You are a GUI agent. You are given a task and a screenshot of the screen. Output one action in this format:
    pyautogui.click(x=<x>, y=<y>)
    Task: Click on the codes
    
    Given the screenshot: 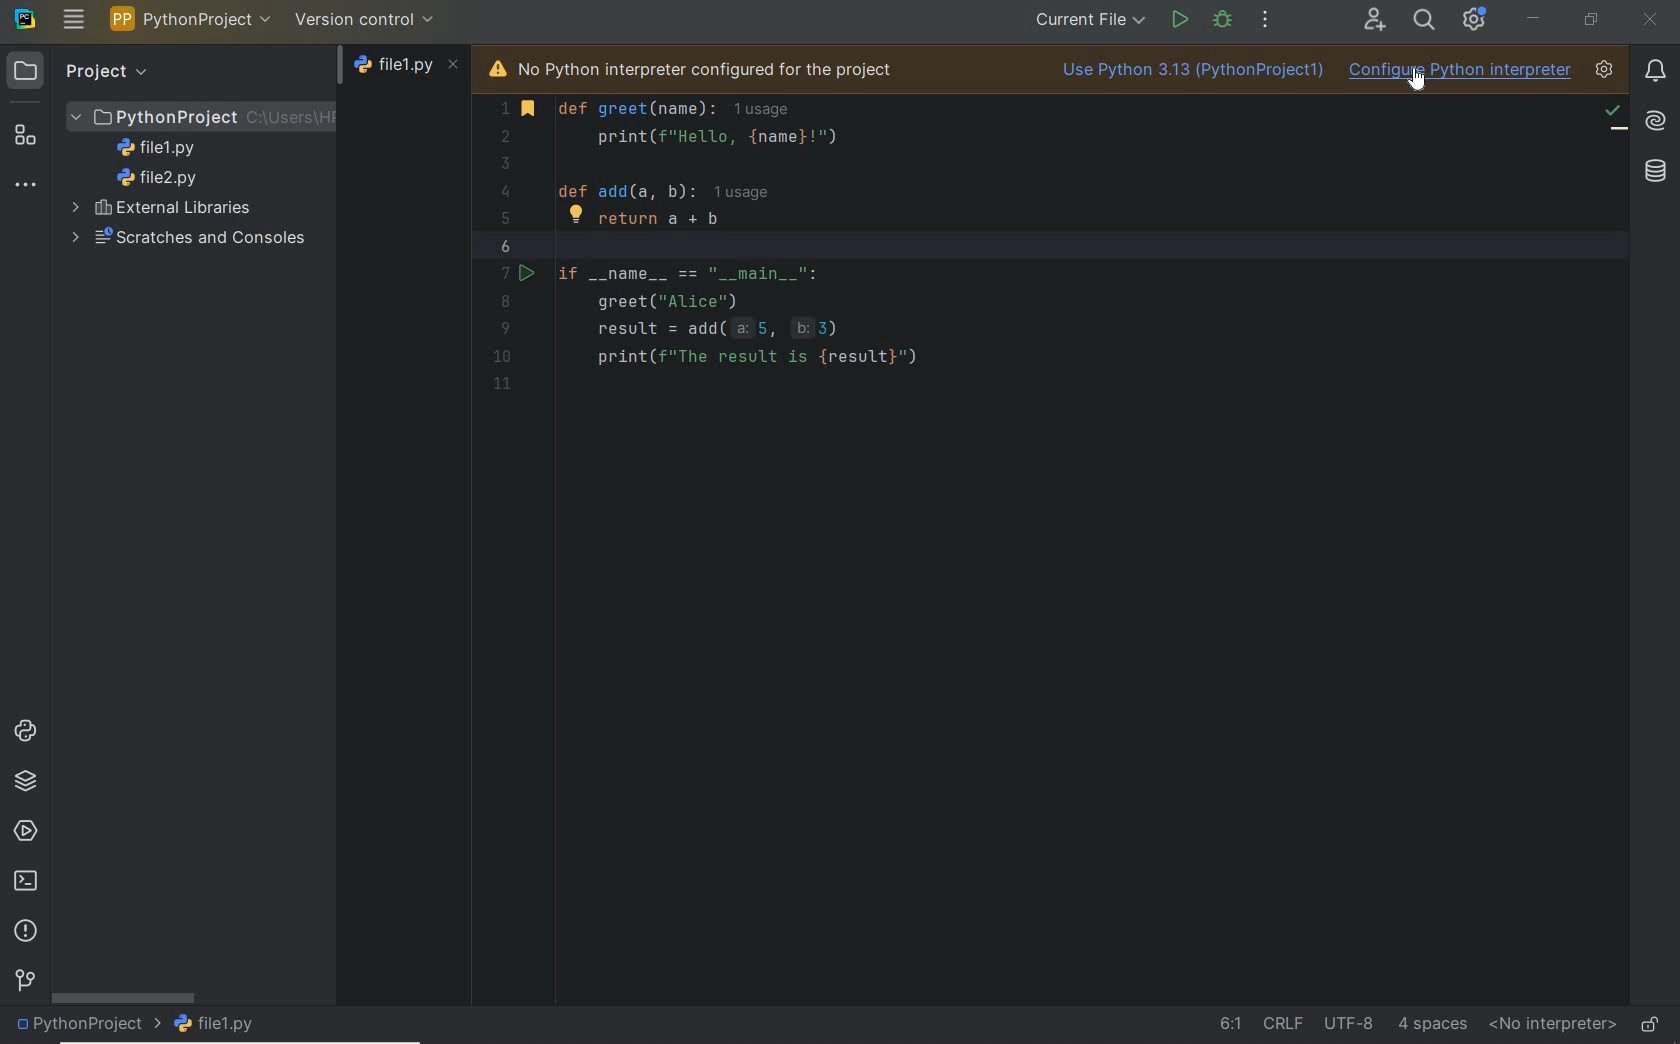 What is the action you would take?
    pyautogui.click(x=977, y=276)
    